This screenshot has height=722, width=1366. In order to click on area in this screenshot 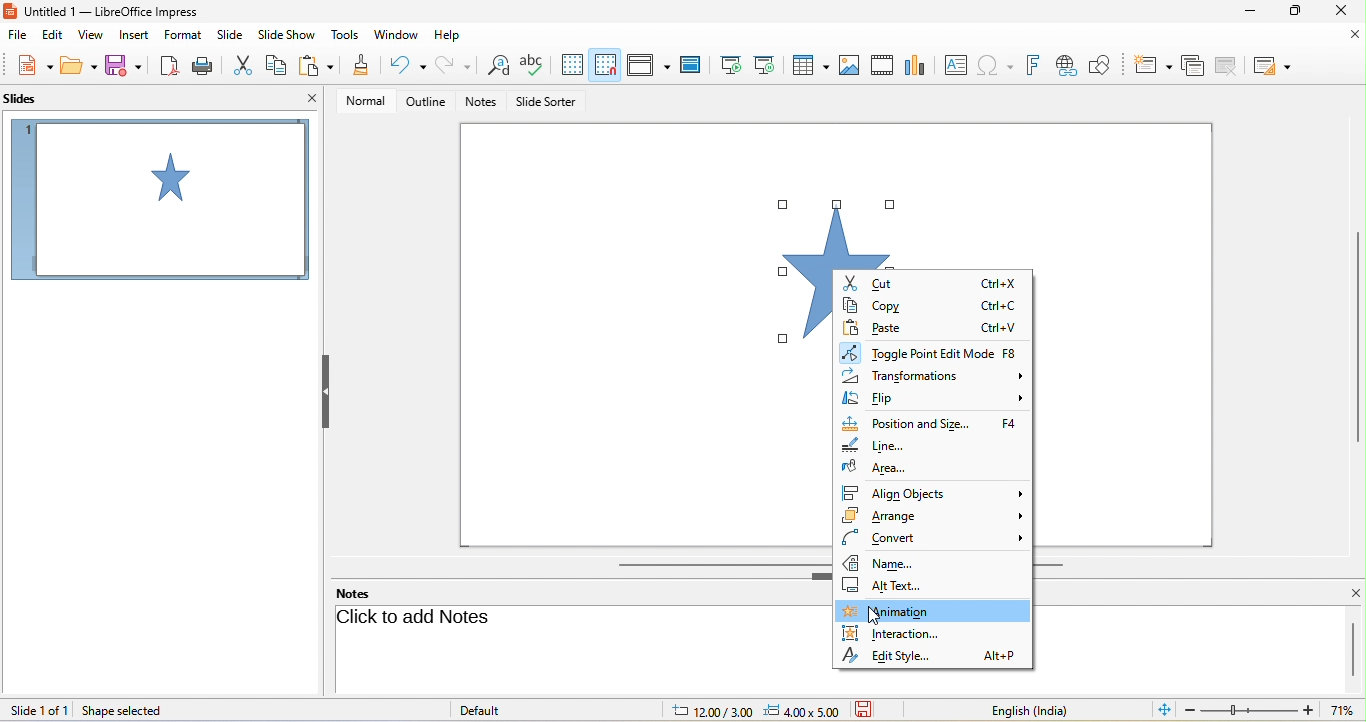, I will do `click(876, 467)`.